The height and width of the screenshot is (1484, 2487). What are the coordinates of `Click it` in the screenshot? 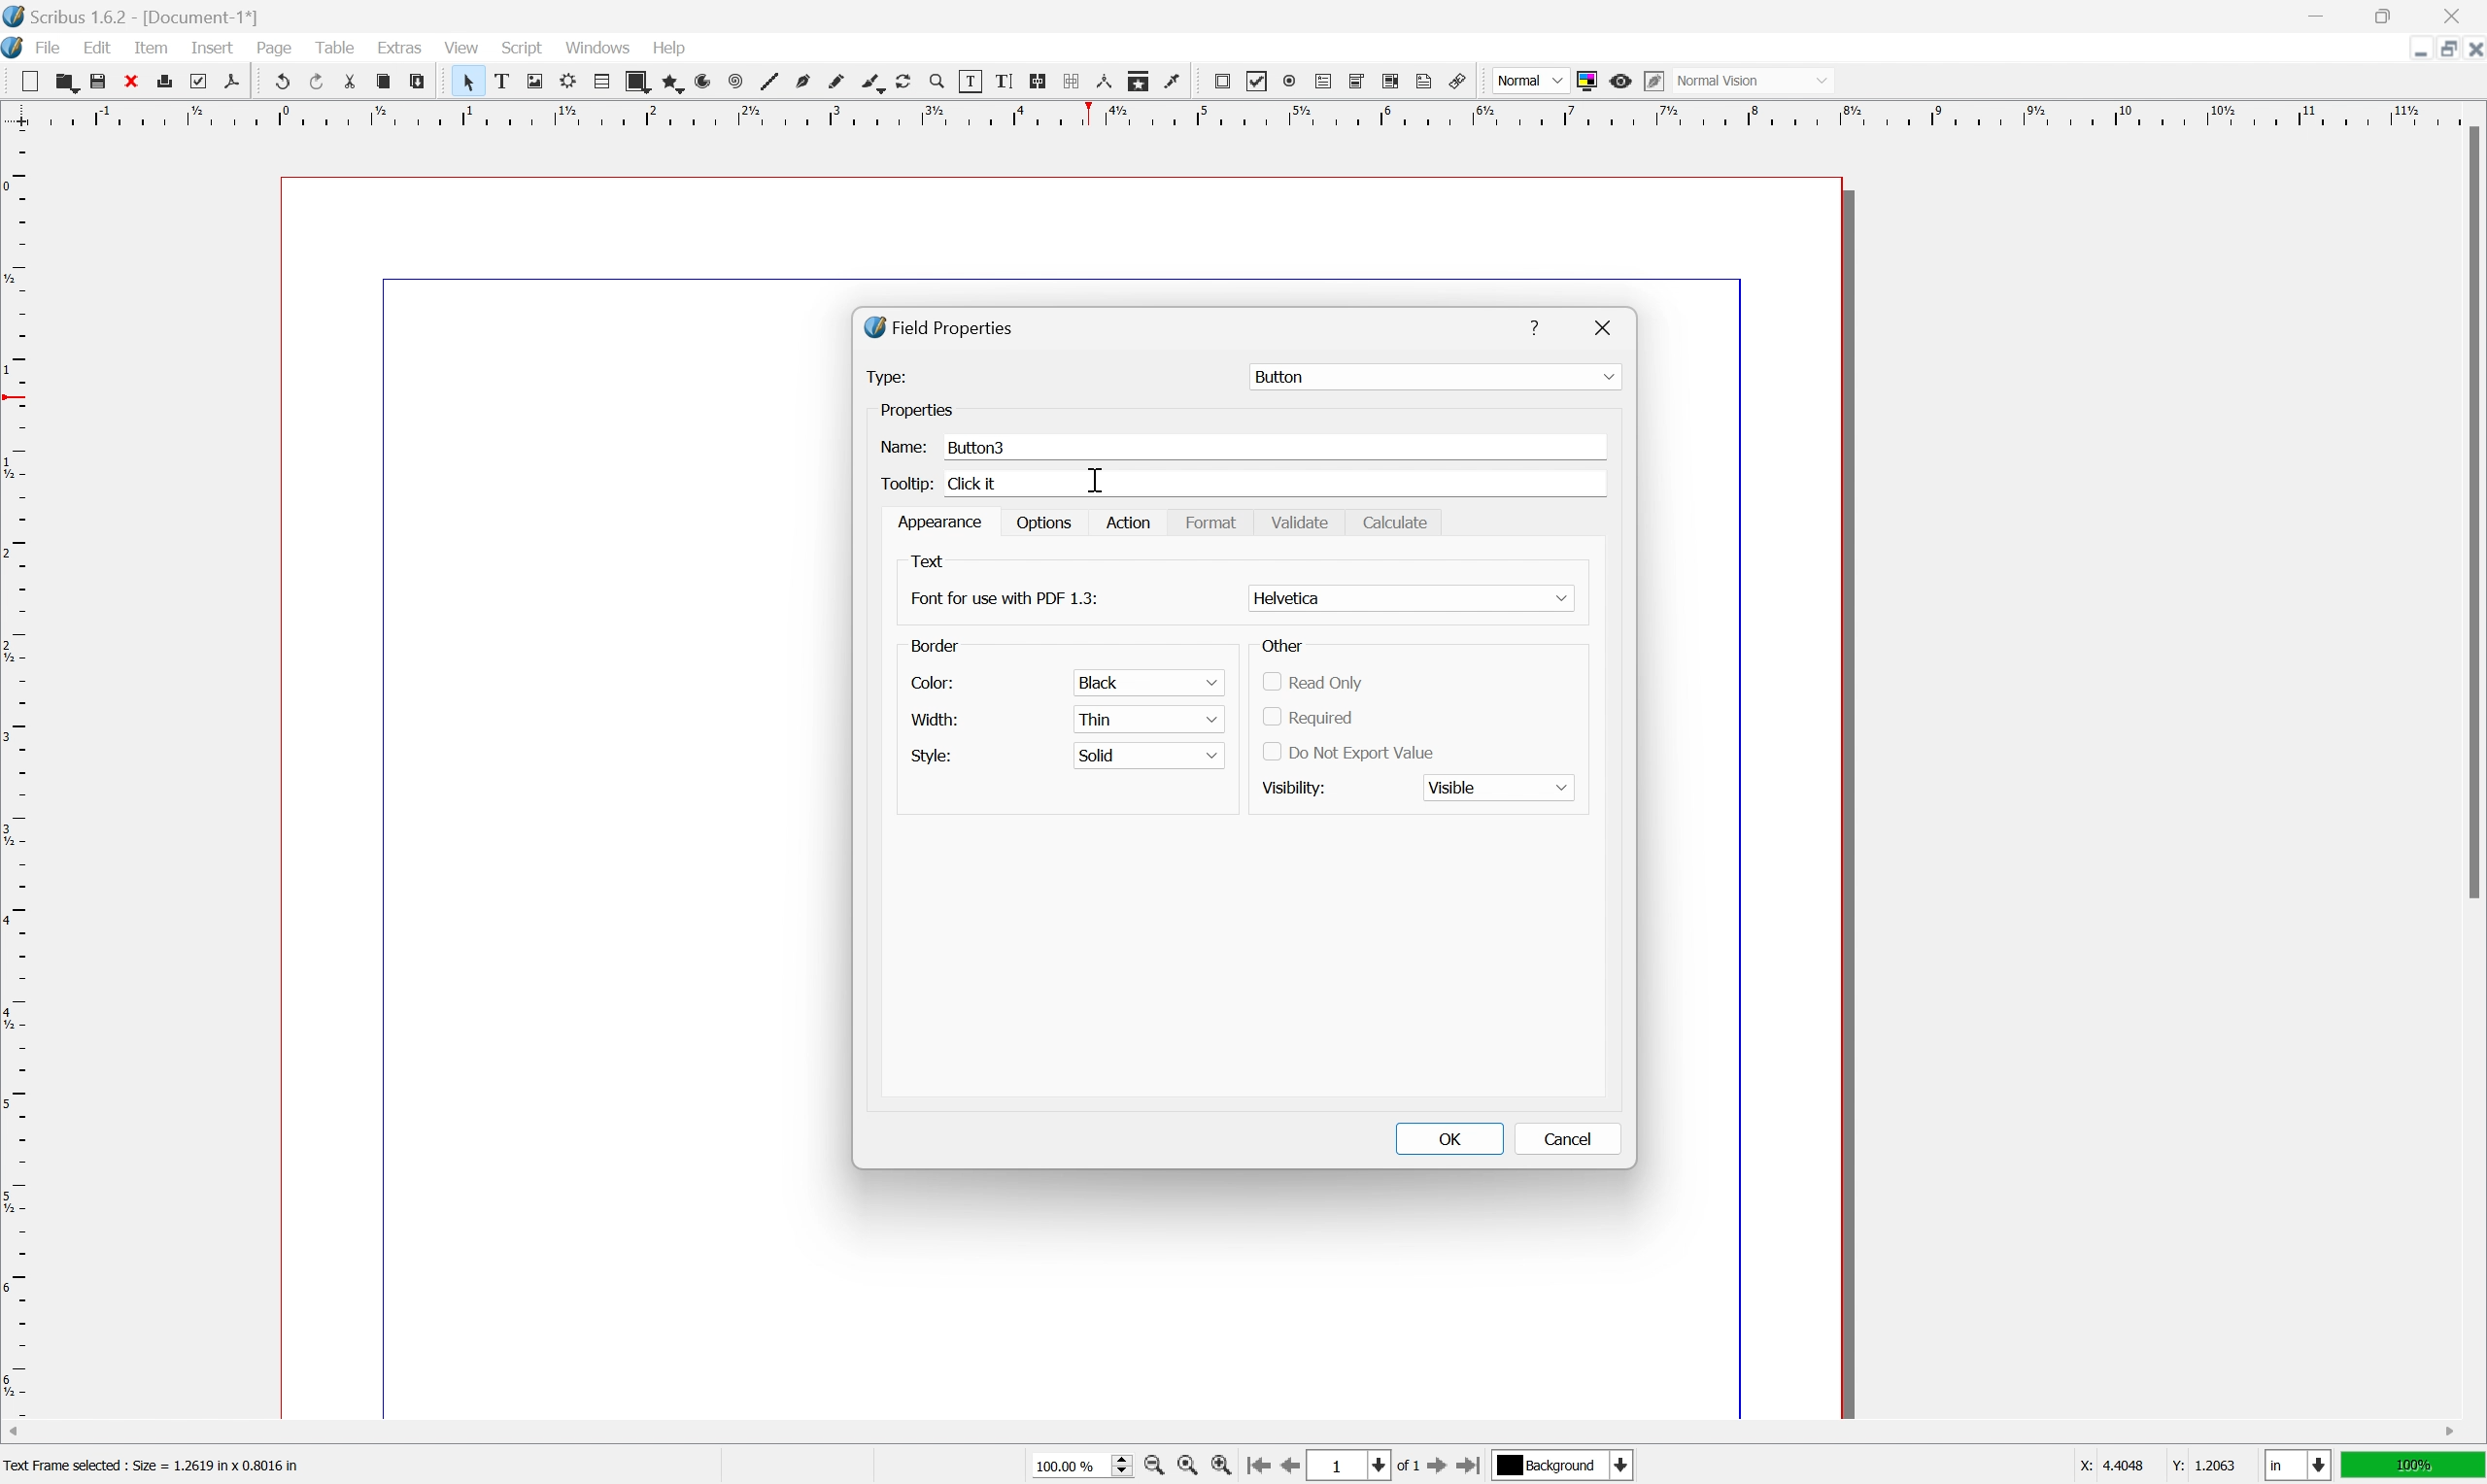 It's located at (995, 479).